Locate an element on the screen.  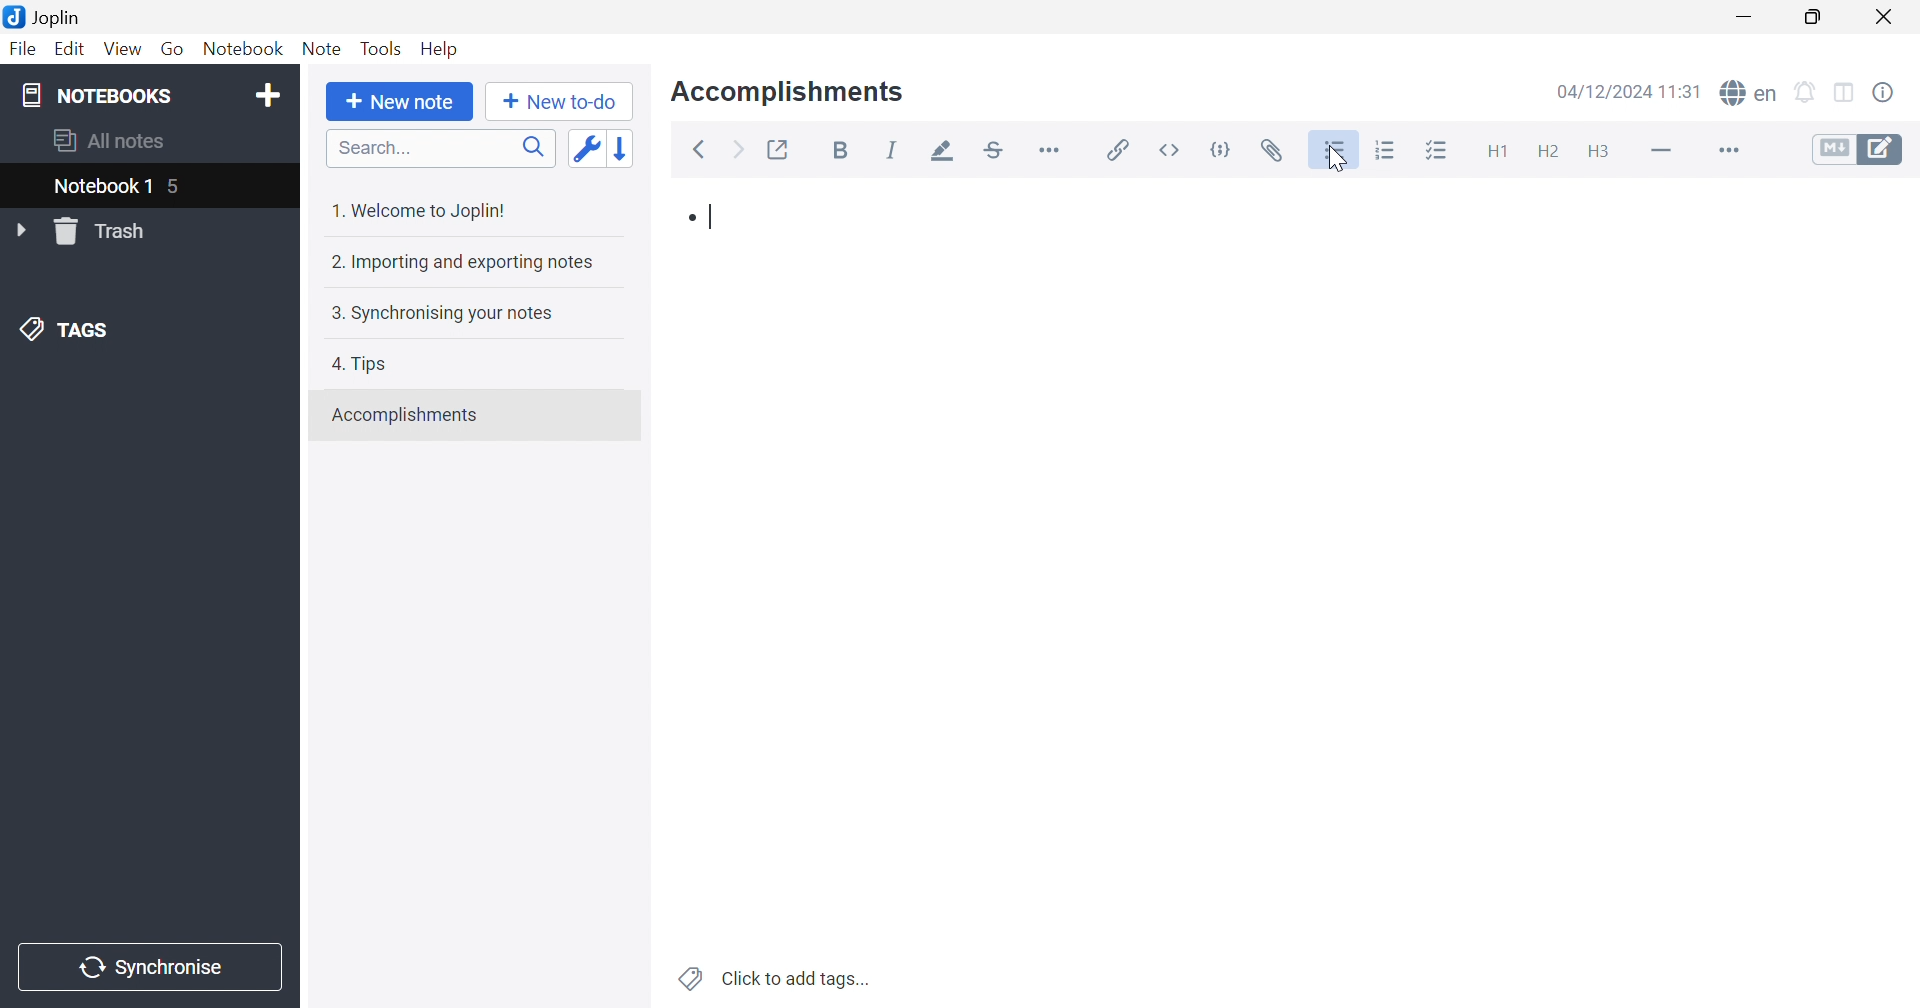
spell checker is located at coordinates (1749, 94).